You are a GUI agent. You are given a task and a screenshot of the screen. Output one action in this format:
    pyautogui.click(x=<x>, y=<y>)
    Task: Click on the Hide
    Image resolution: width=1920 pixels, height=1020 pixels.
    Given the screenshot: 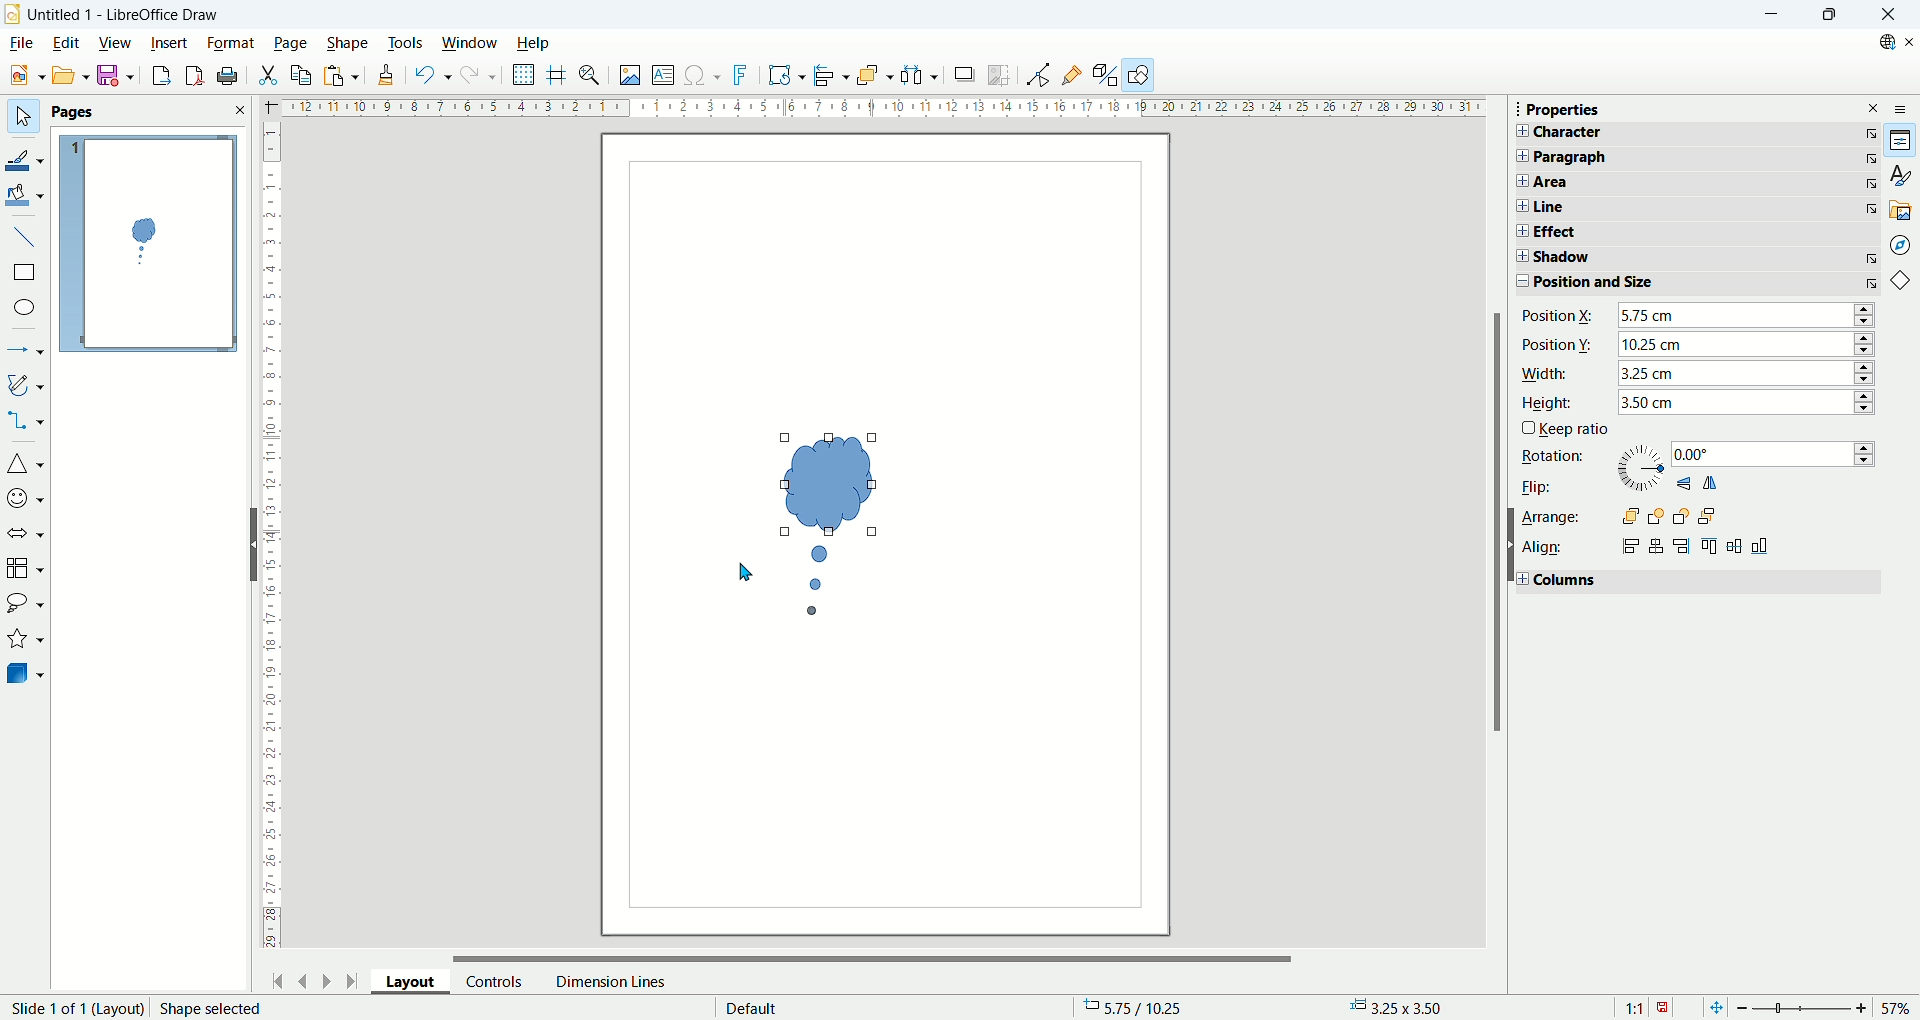 What is the action you would take?
    pyautogui.click(x=250, y=543)
    